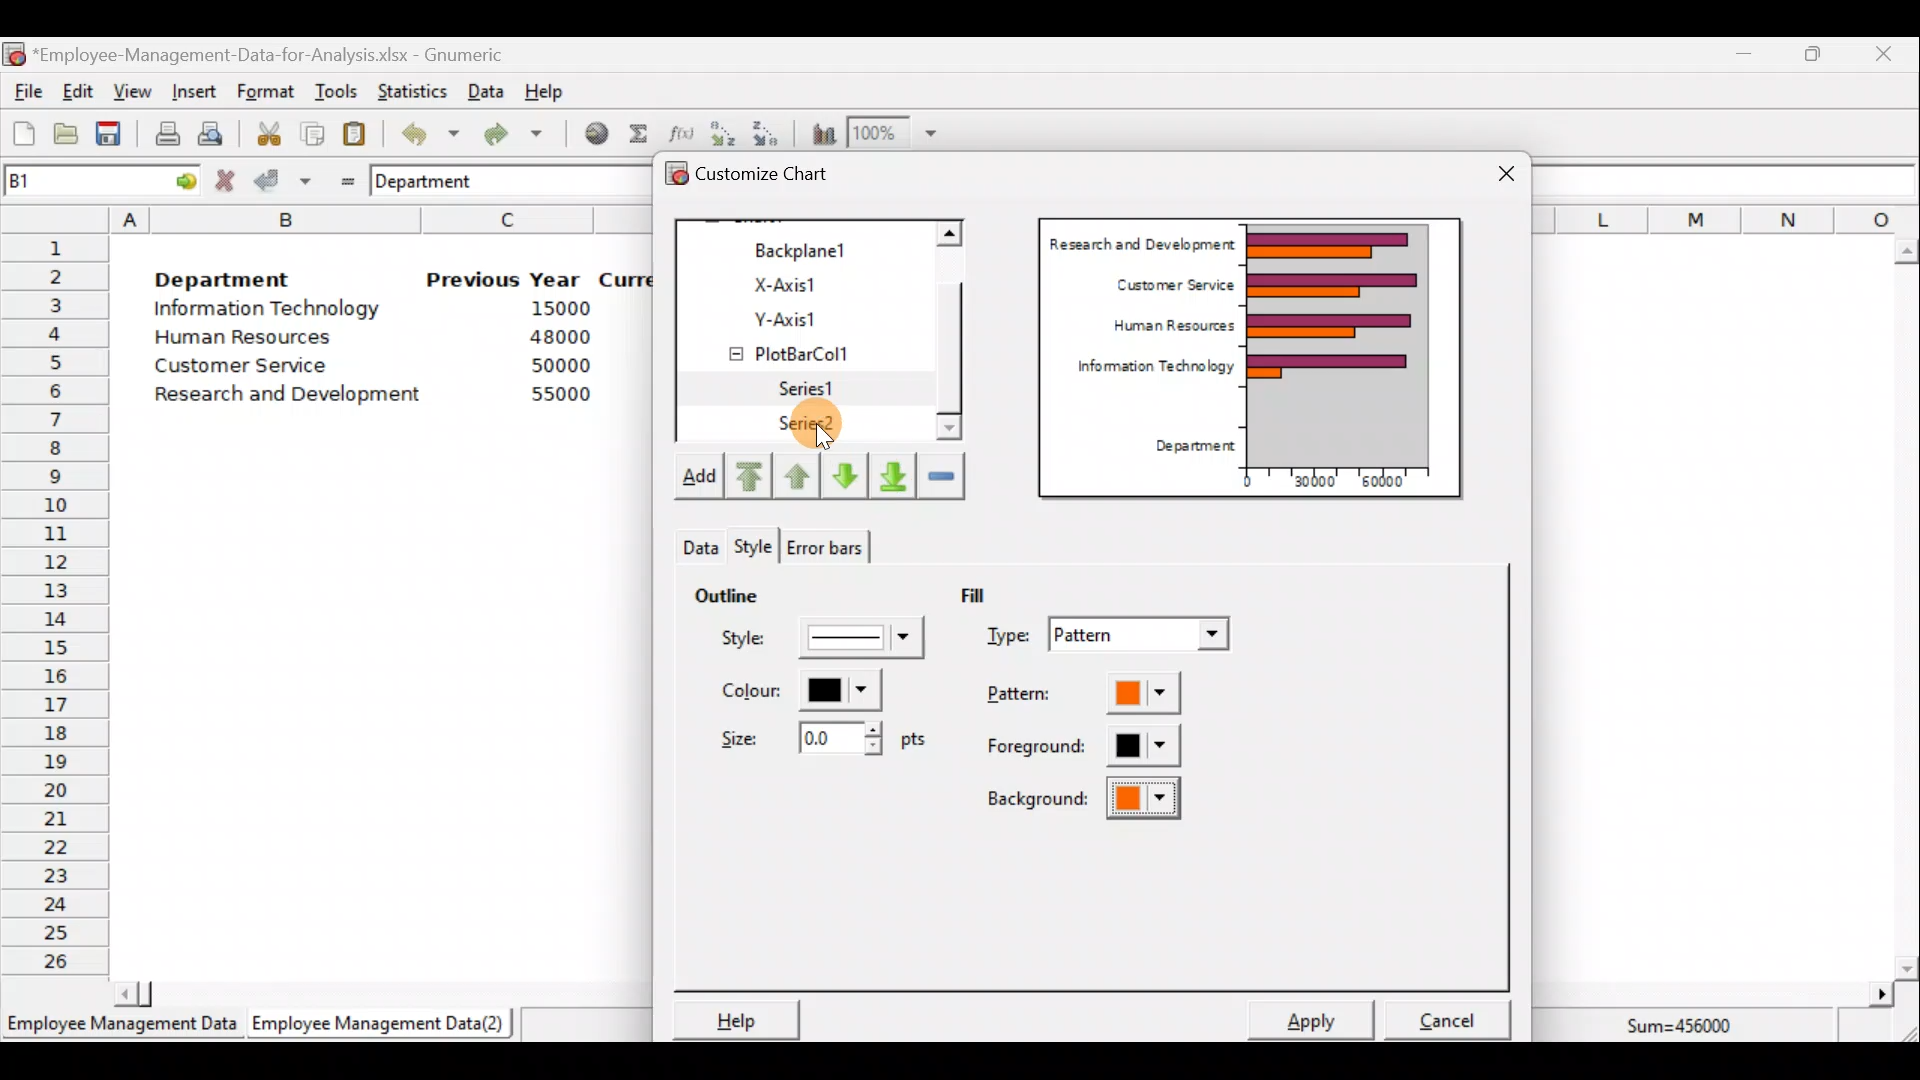 Image resolution: width=1920 pixels, height=1080 pixels. What do you see at coordinates (894, 133) in the screenshot?
I see `Zoom` at bounding box center [894, 133].